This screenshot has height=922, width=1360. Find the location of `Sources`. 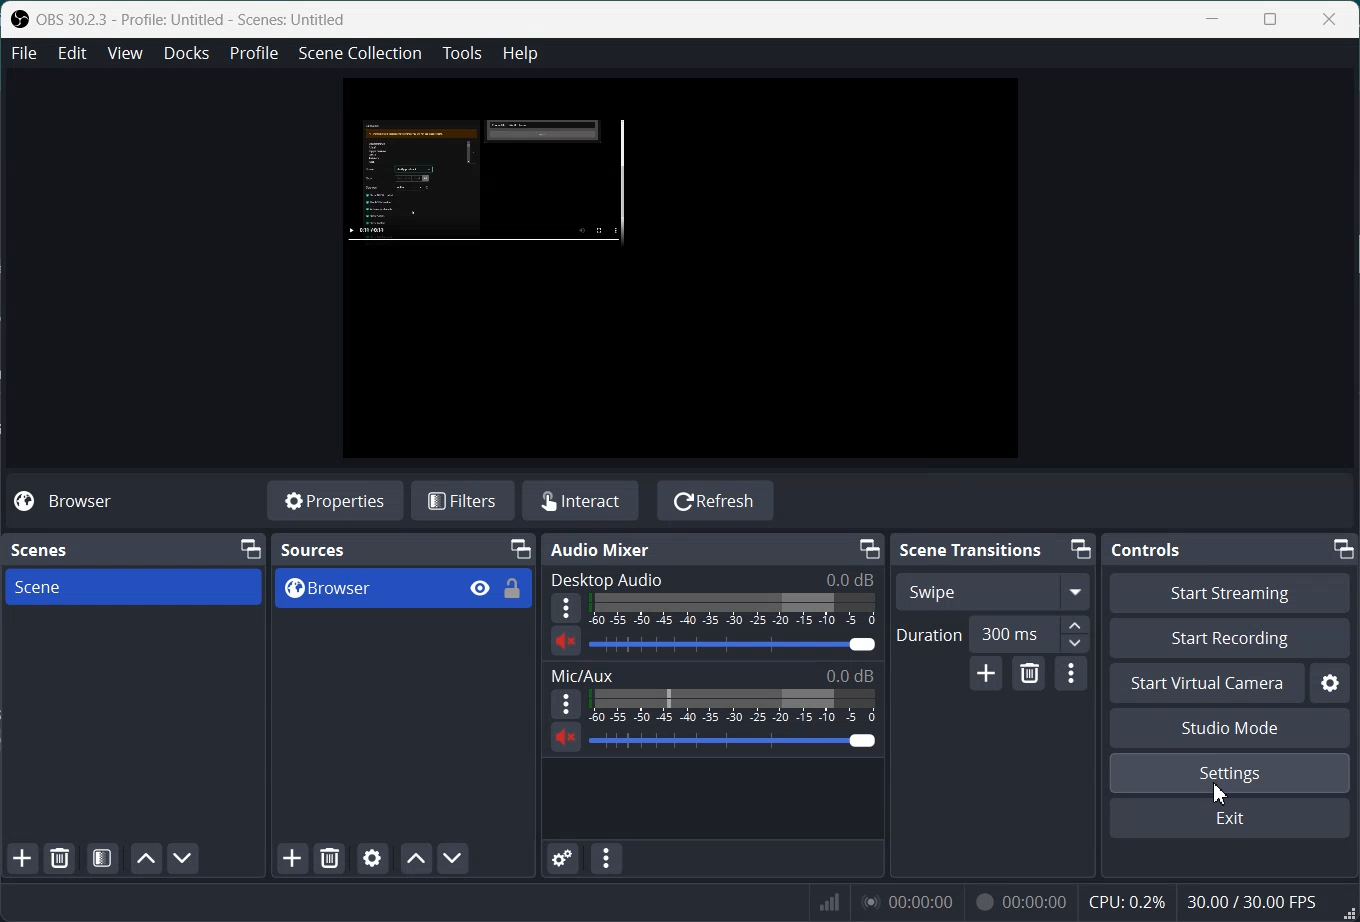

Sources is located at coordinates (315, 550).